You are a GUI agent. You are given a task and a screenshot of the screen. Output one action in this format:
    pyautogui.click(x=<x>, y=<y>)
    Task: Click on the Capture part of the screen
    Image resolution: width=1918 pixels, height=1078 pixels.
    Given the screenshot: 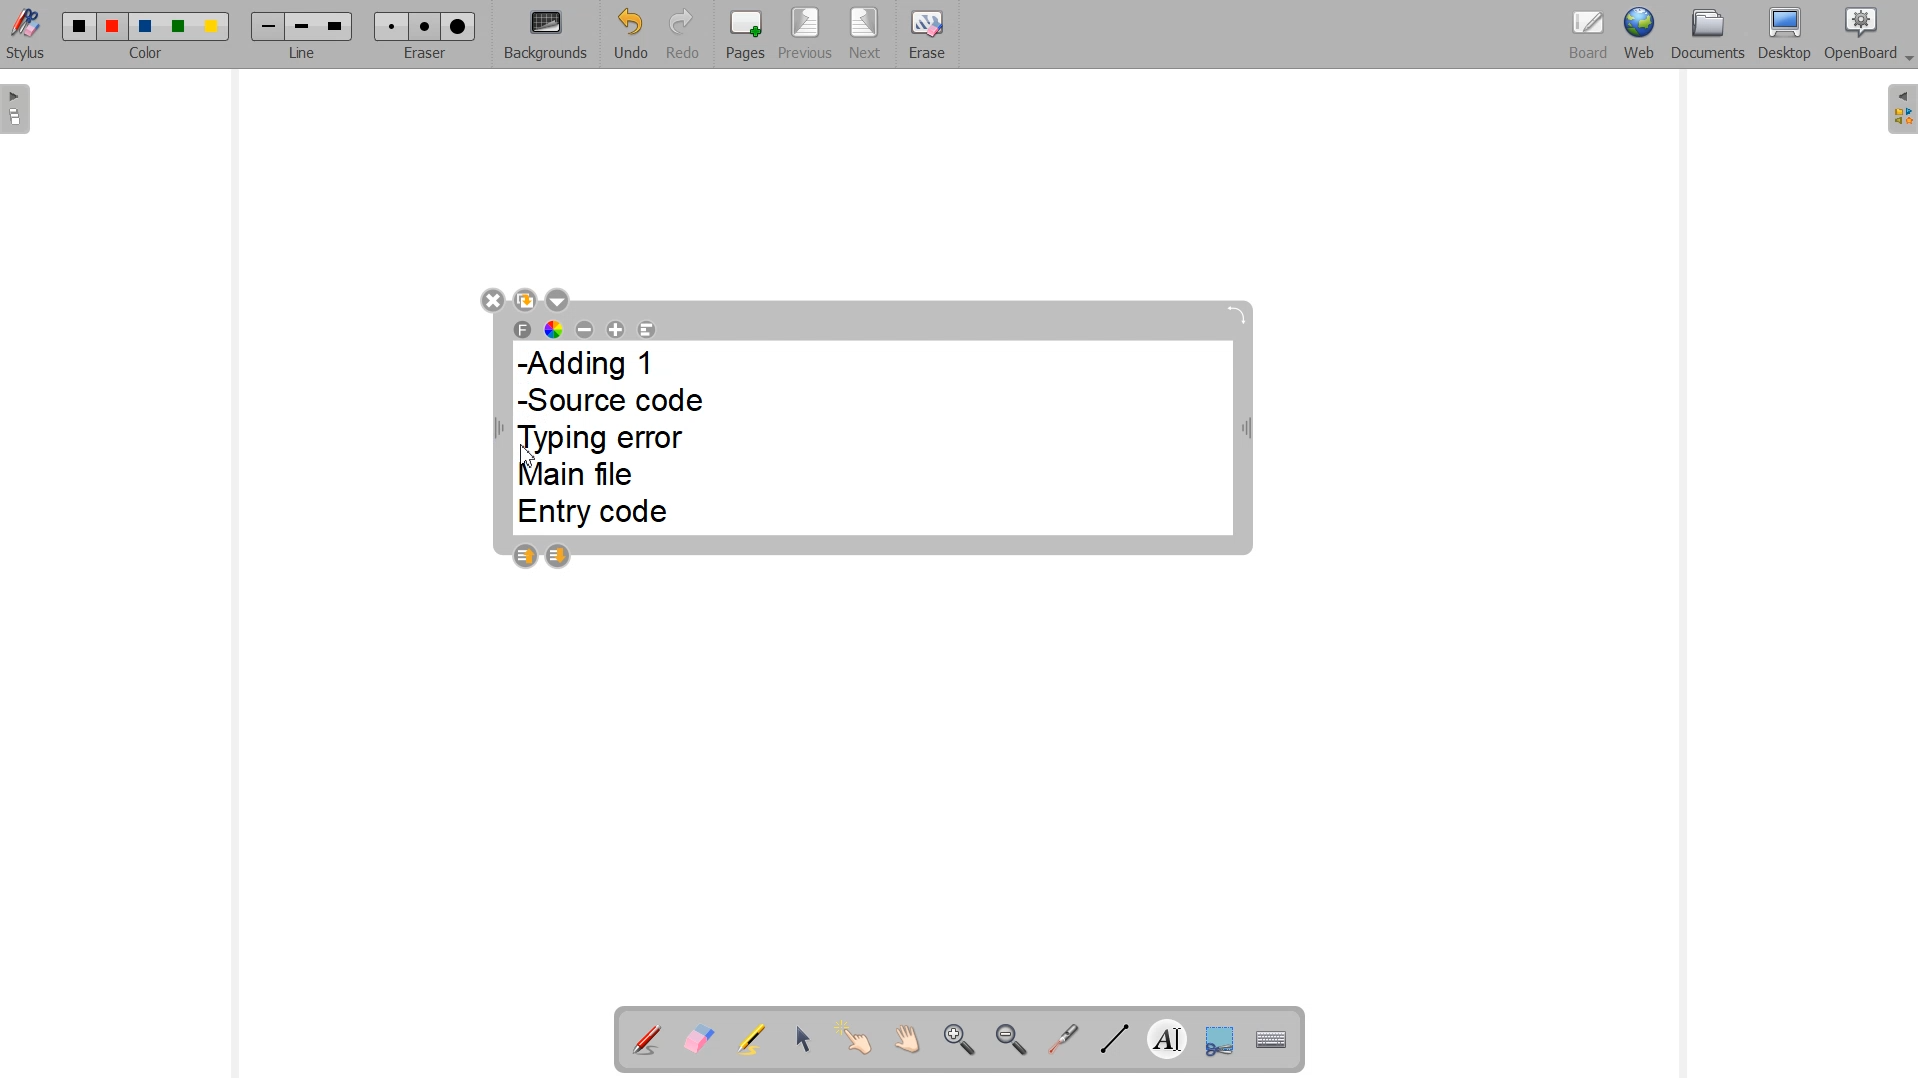 What is the action you would take?
    pyautogui.click(x=1219, y=1038)
    